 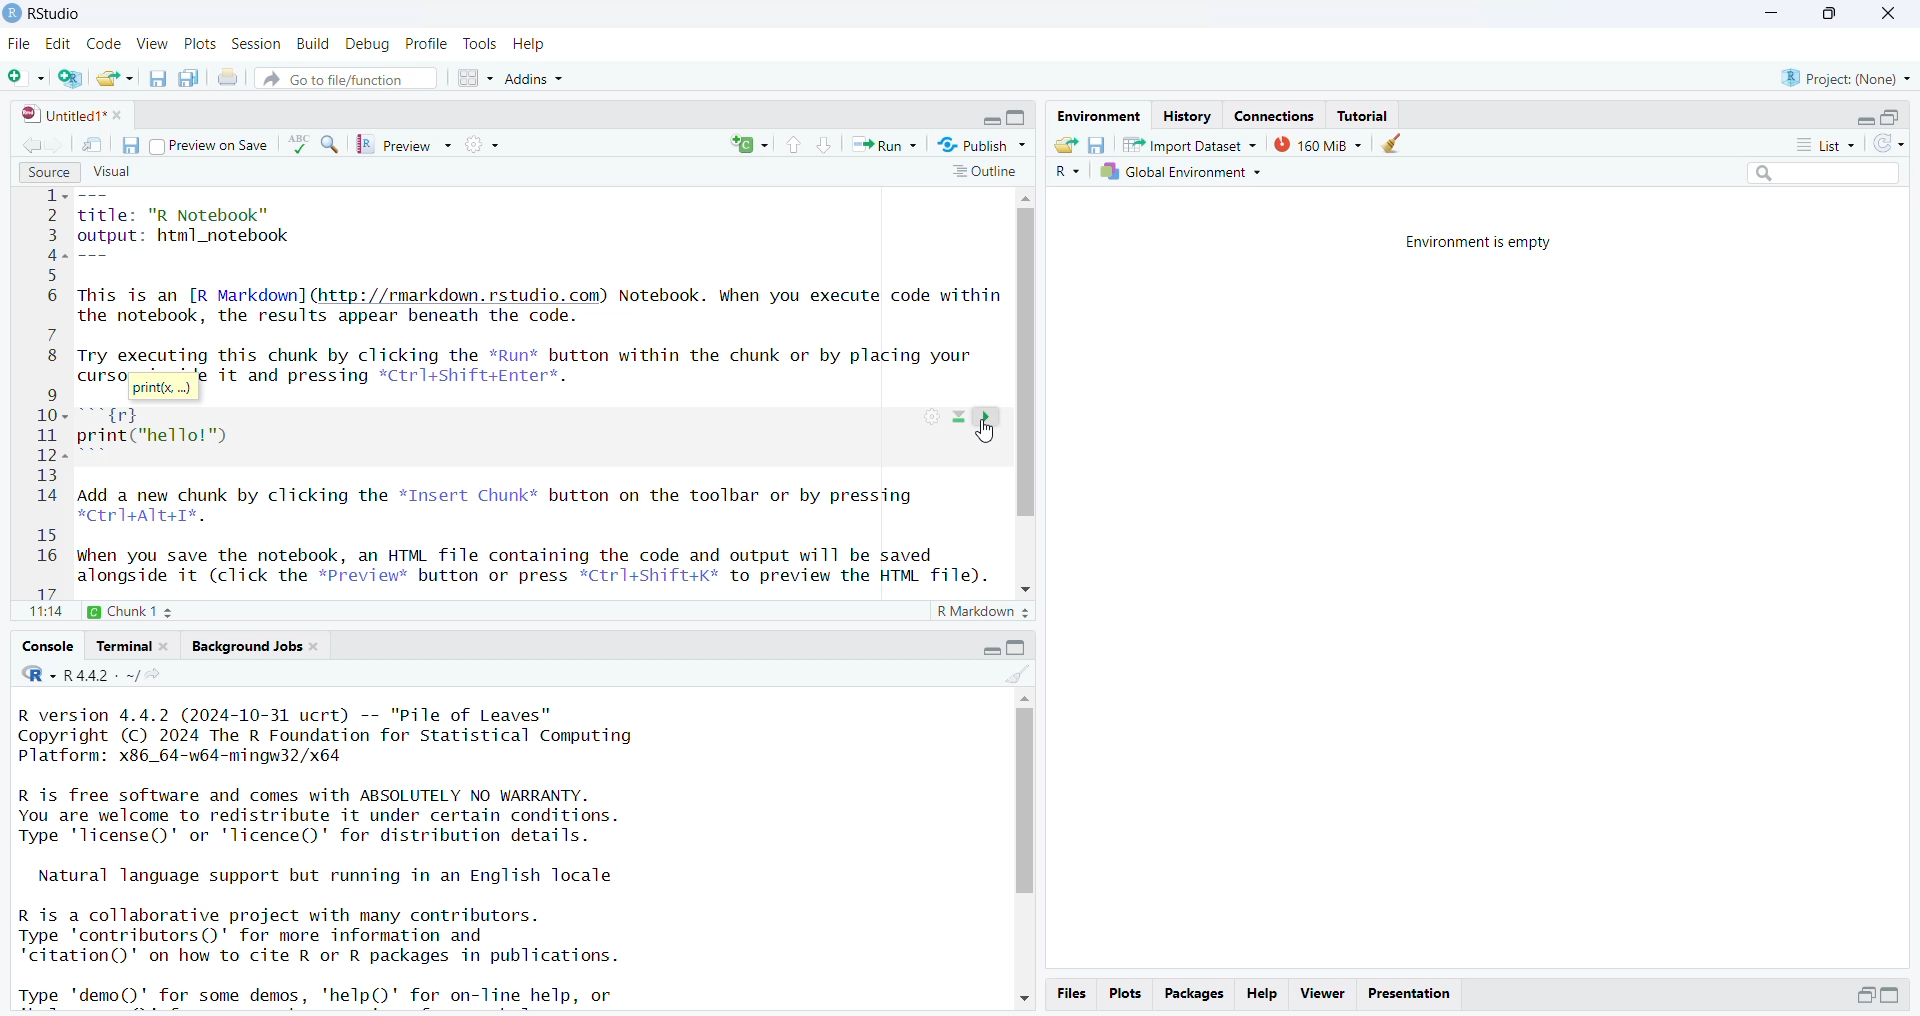 What do you see at coordinates (110, 170) in the screenshot?
I see `visual` at bounding box center [110, 170].